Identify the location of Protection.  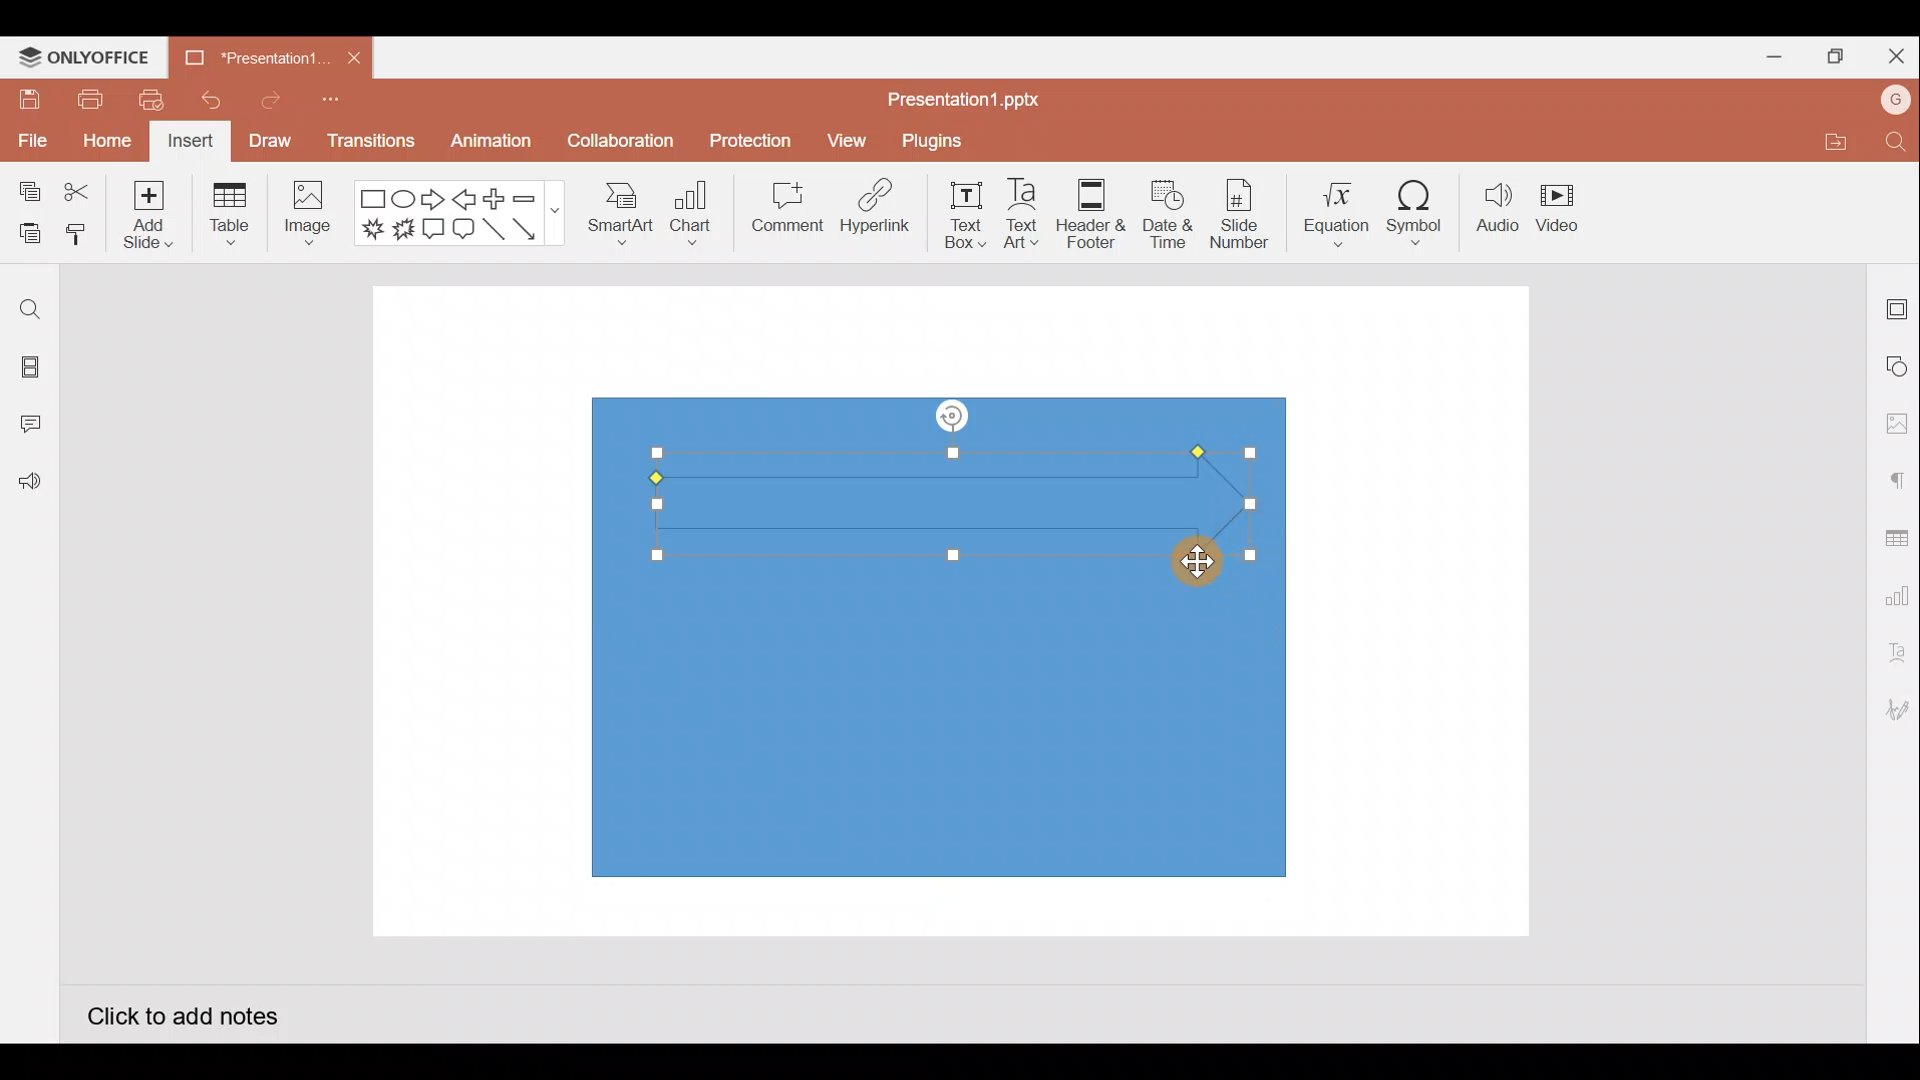
(745, 141).